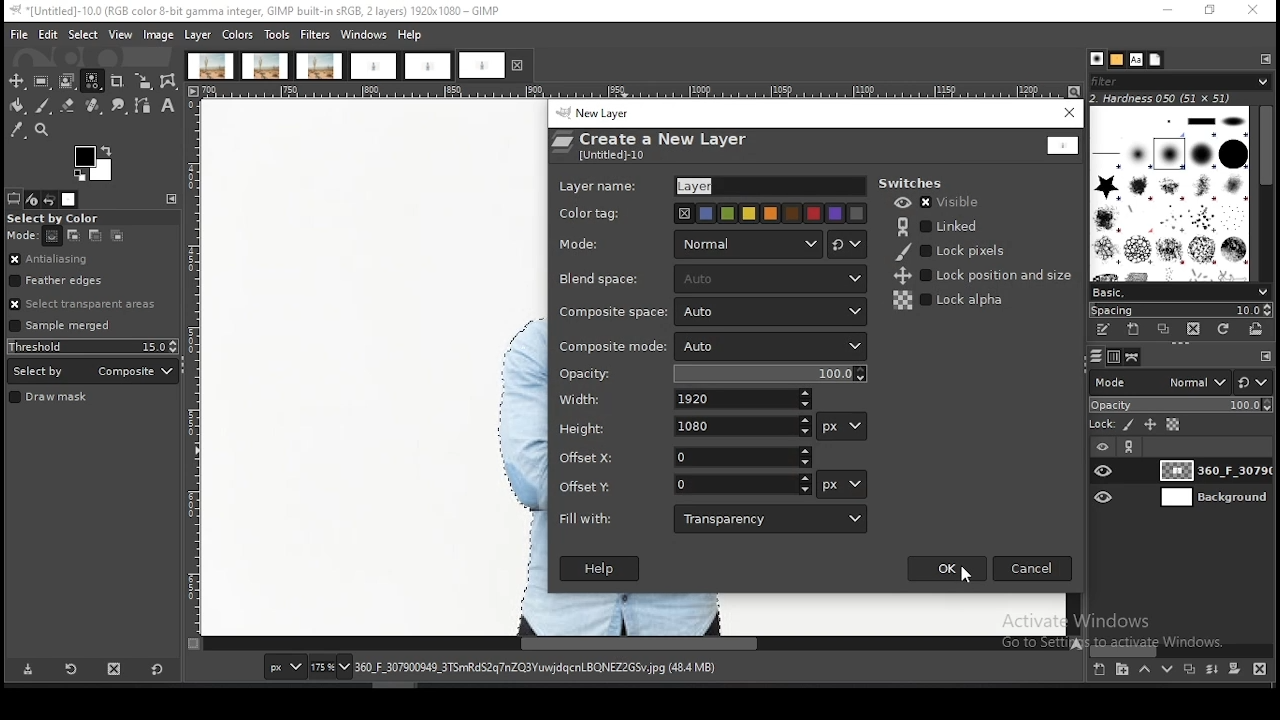 The width and height of the screenshot is (1280, 720). I want to click on , so click(769, 345).